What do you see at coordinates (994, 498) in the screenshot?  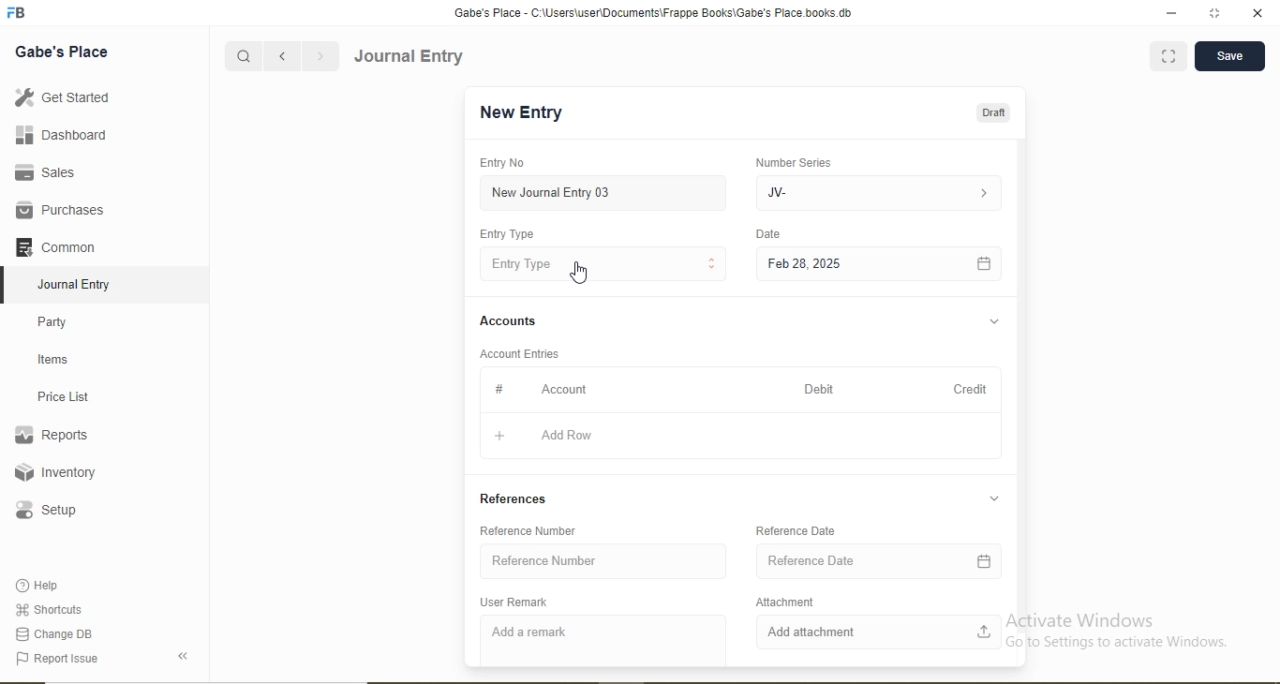 I see `Dropdown` at bounding box center [994, 498].